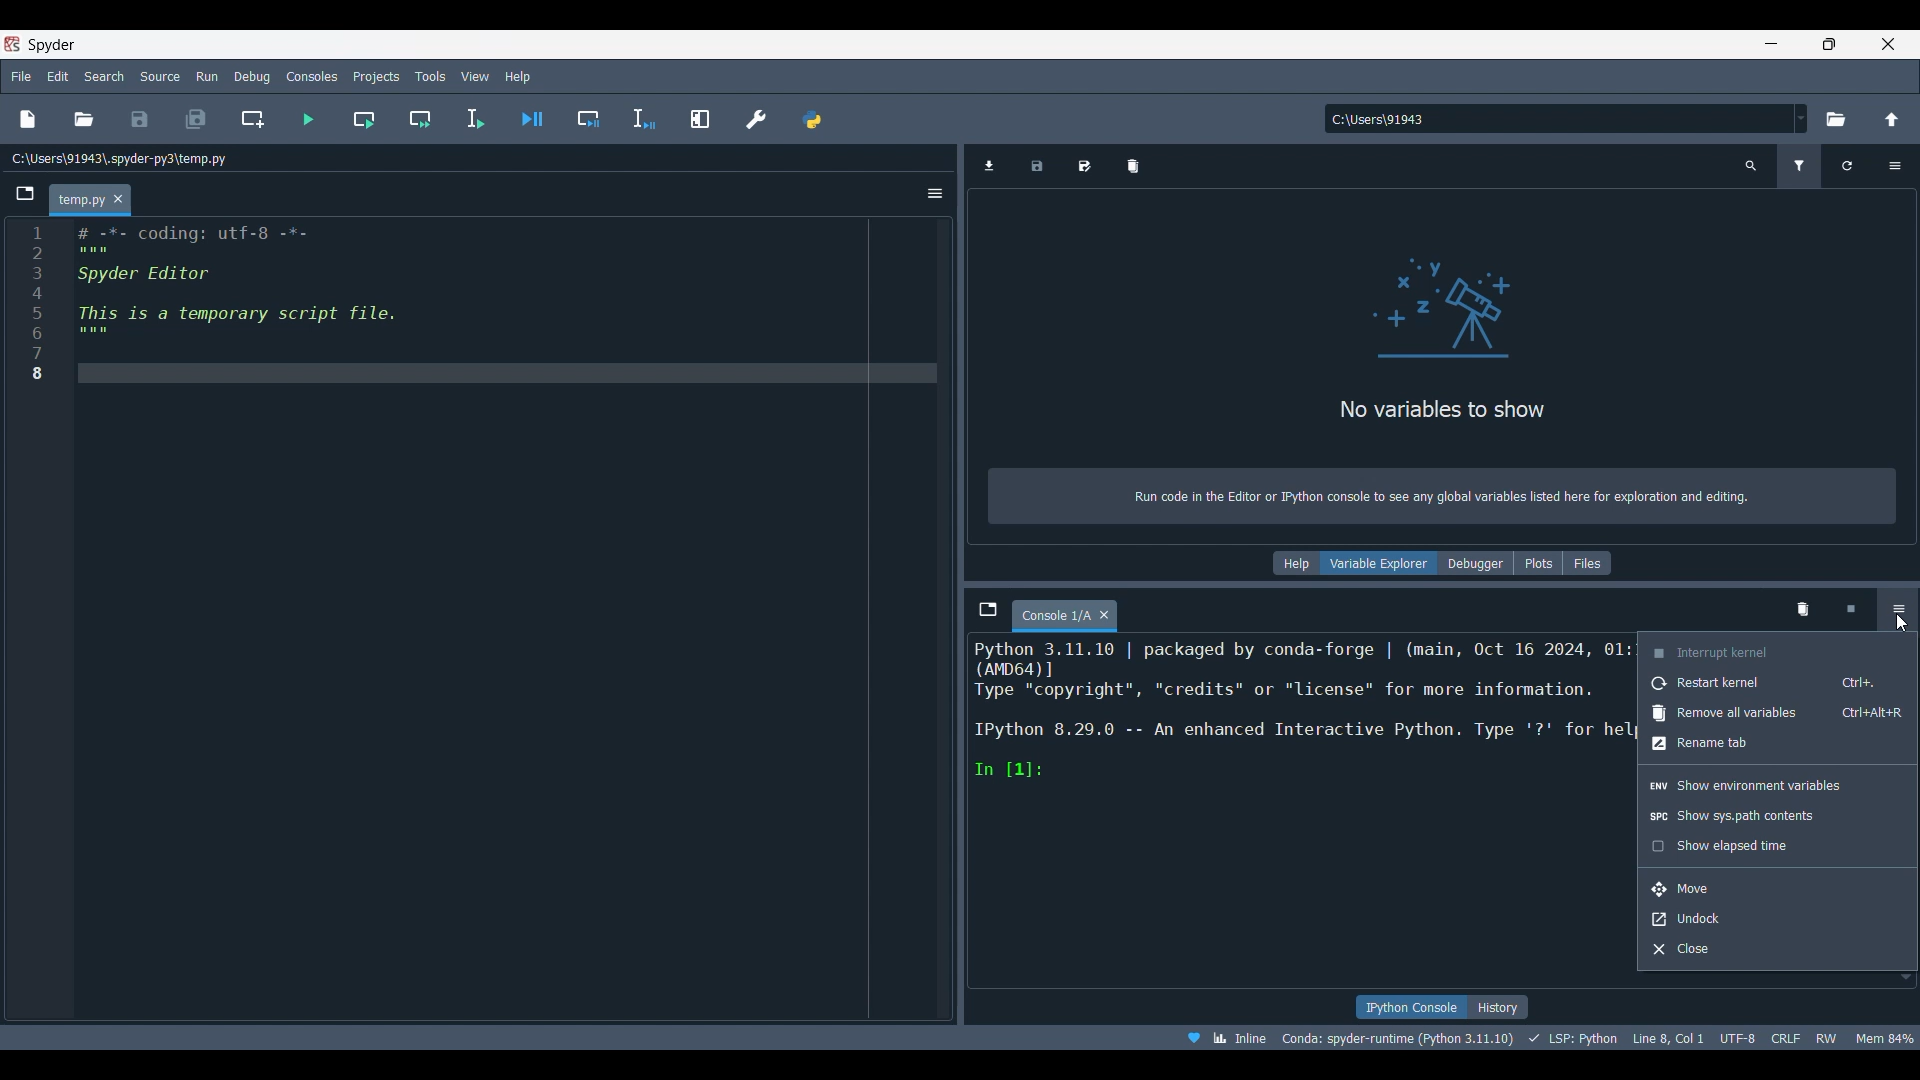 Image resolution: width=1920 pixels, height=1080 pixels. I want to click on Software name, so click(53, 45).